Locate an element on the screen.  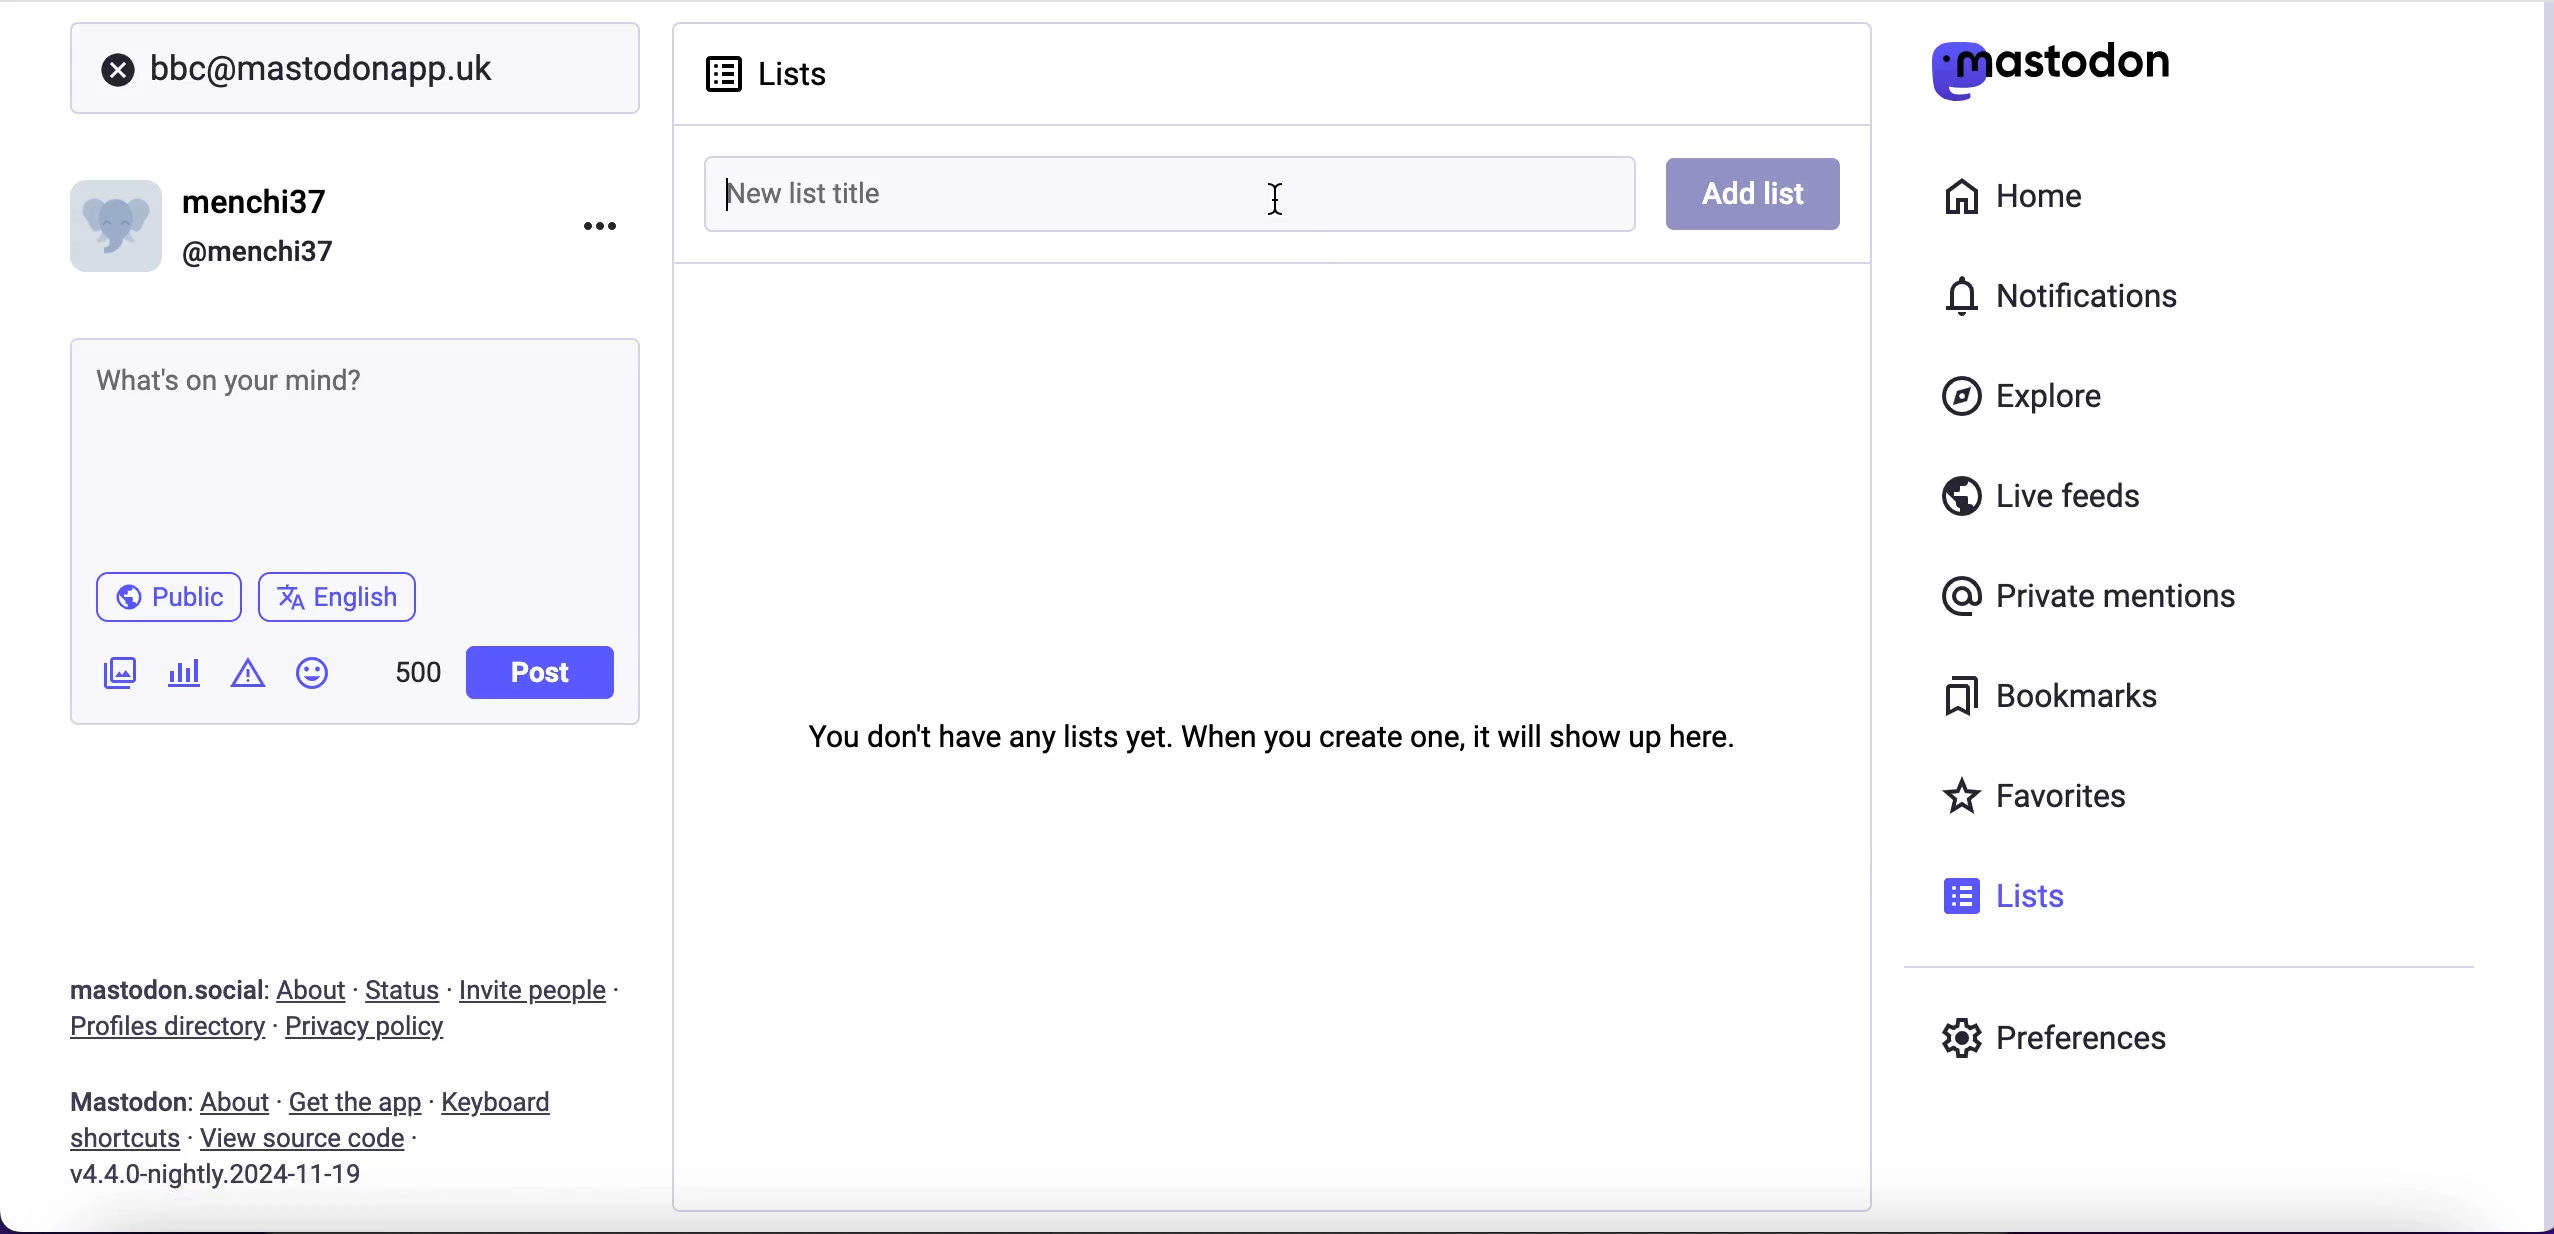
shortcuts is located at coordinates (118, 1140).